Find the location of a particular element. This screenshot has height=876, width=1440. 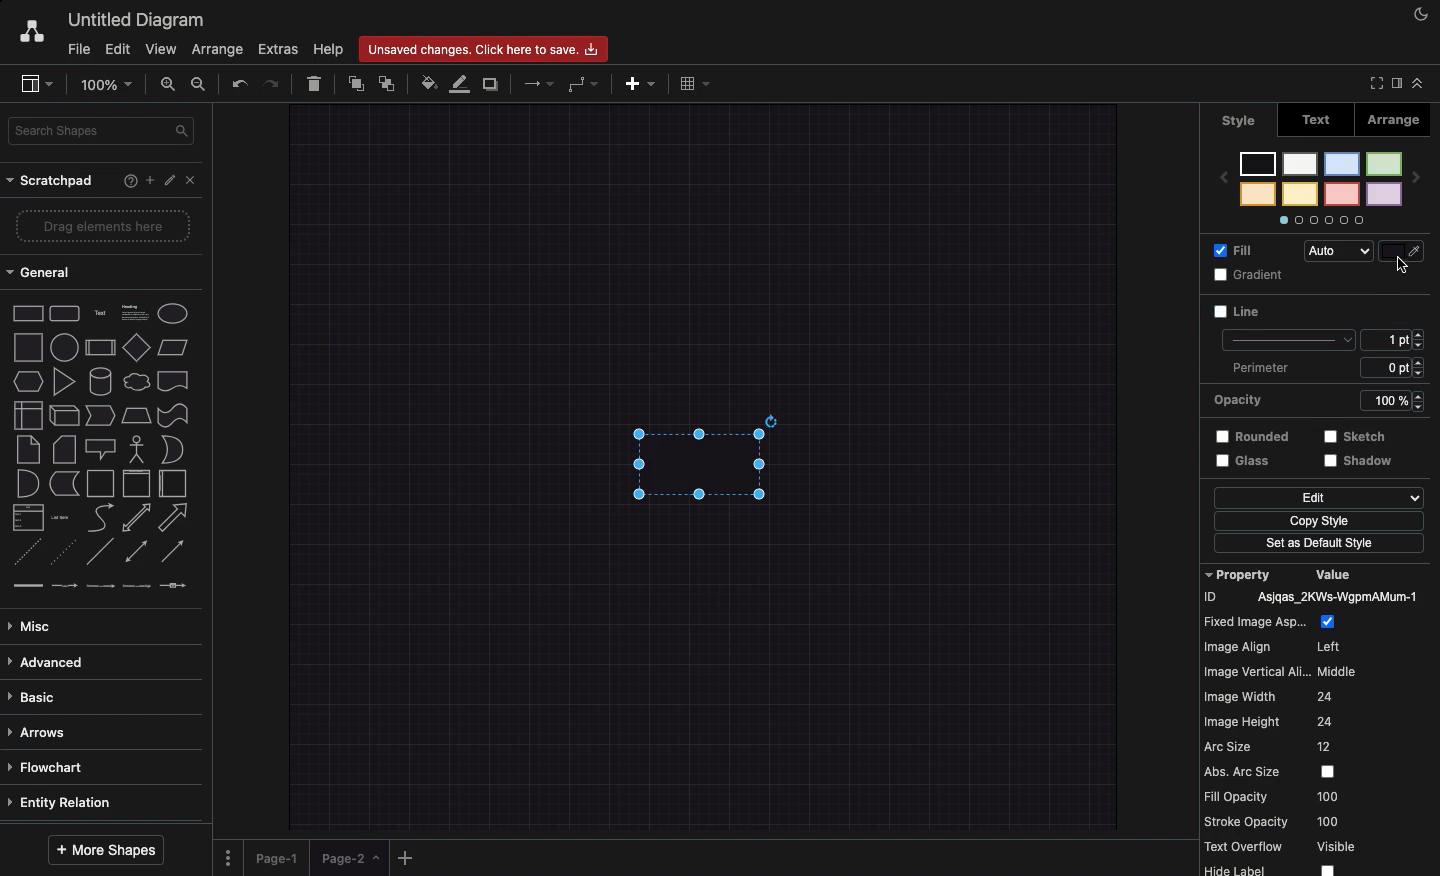

Arrange is located at coordinates (219, 51).